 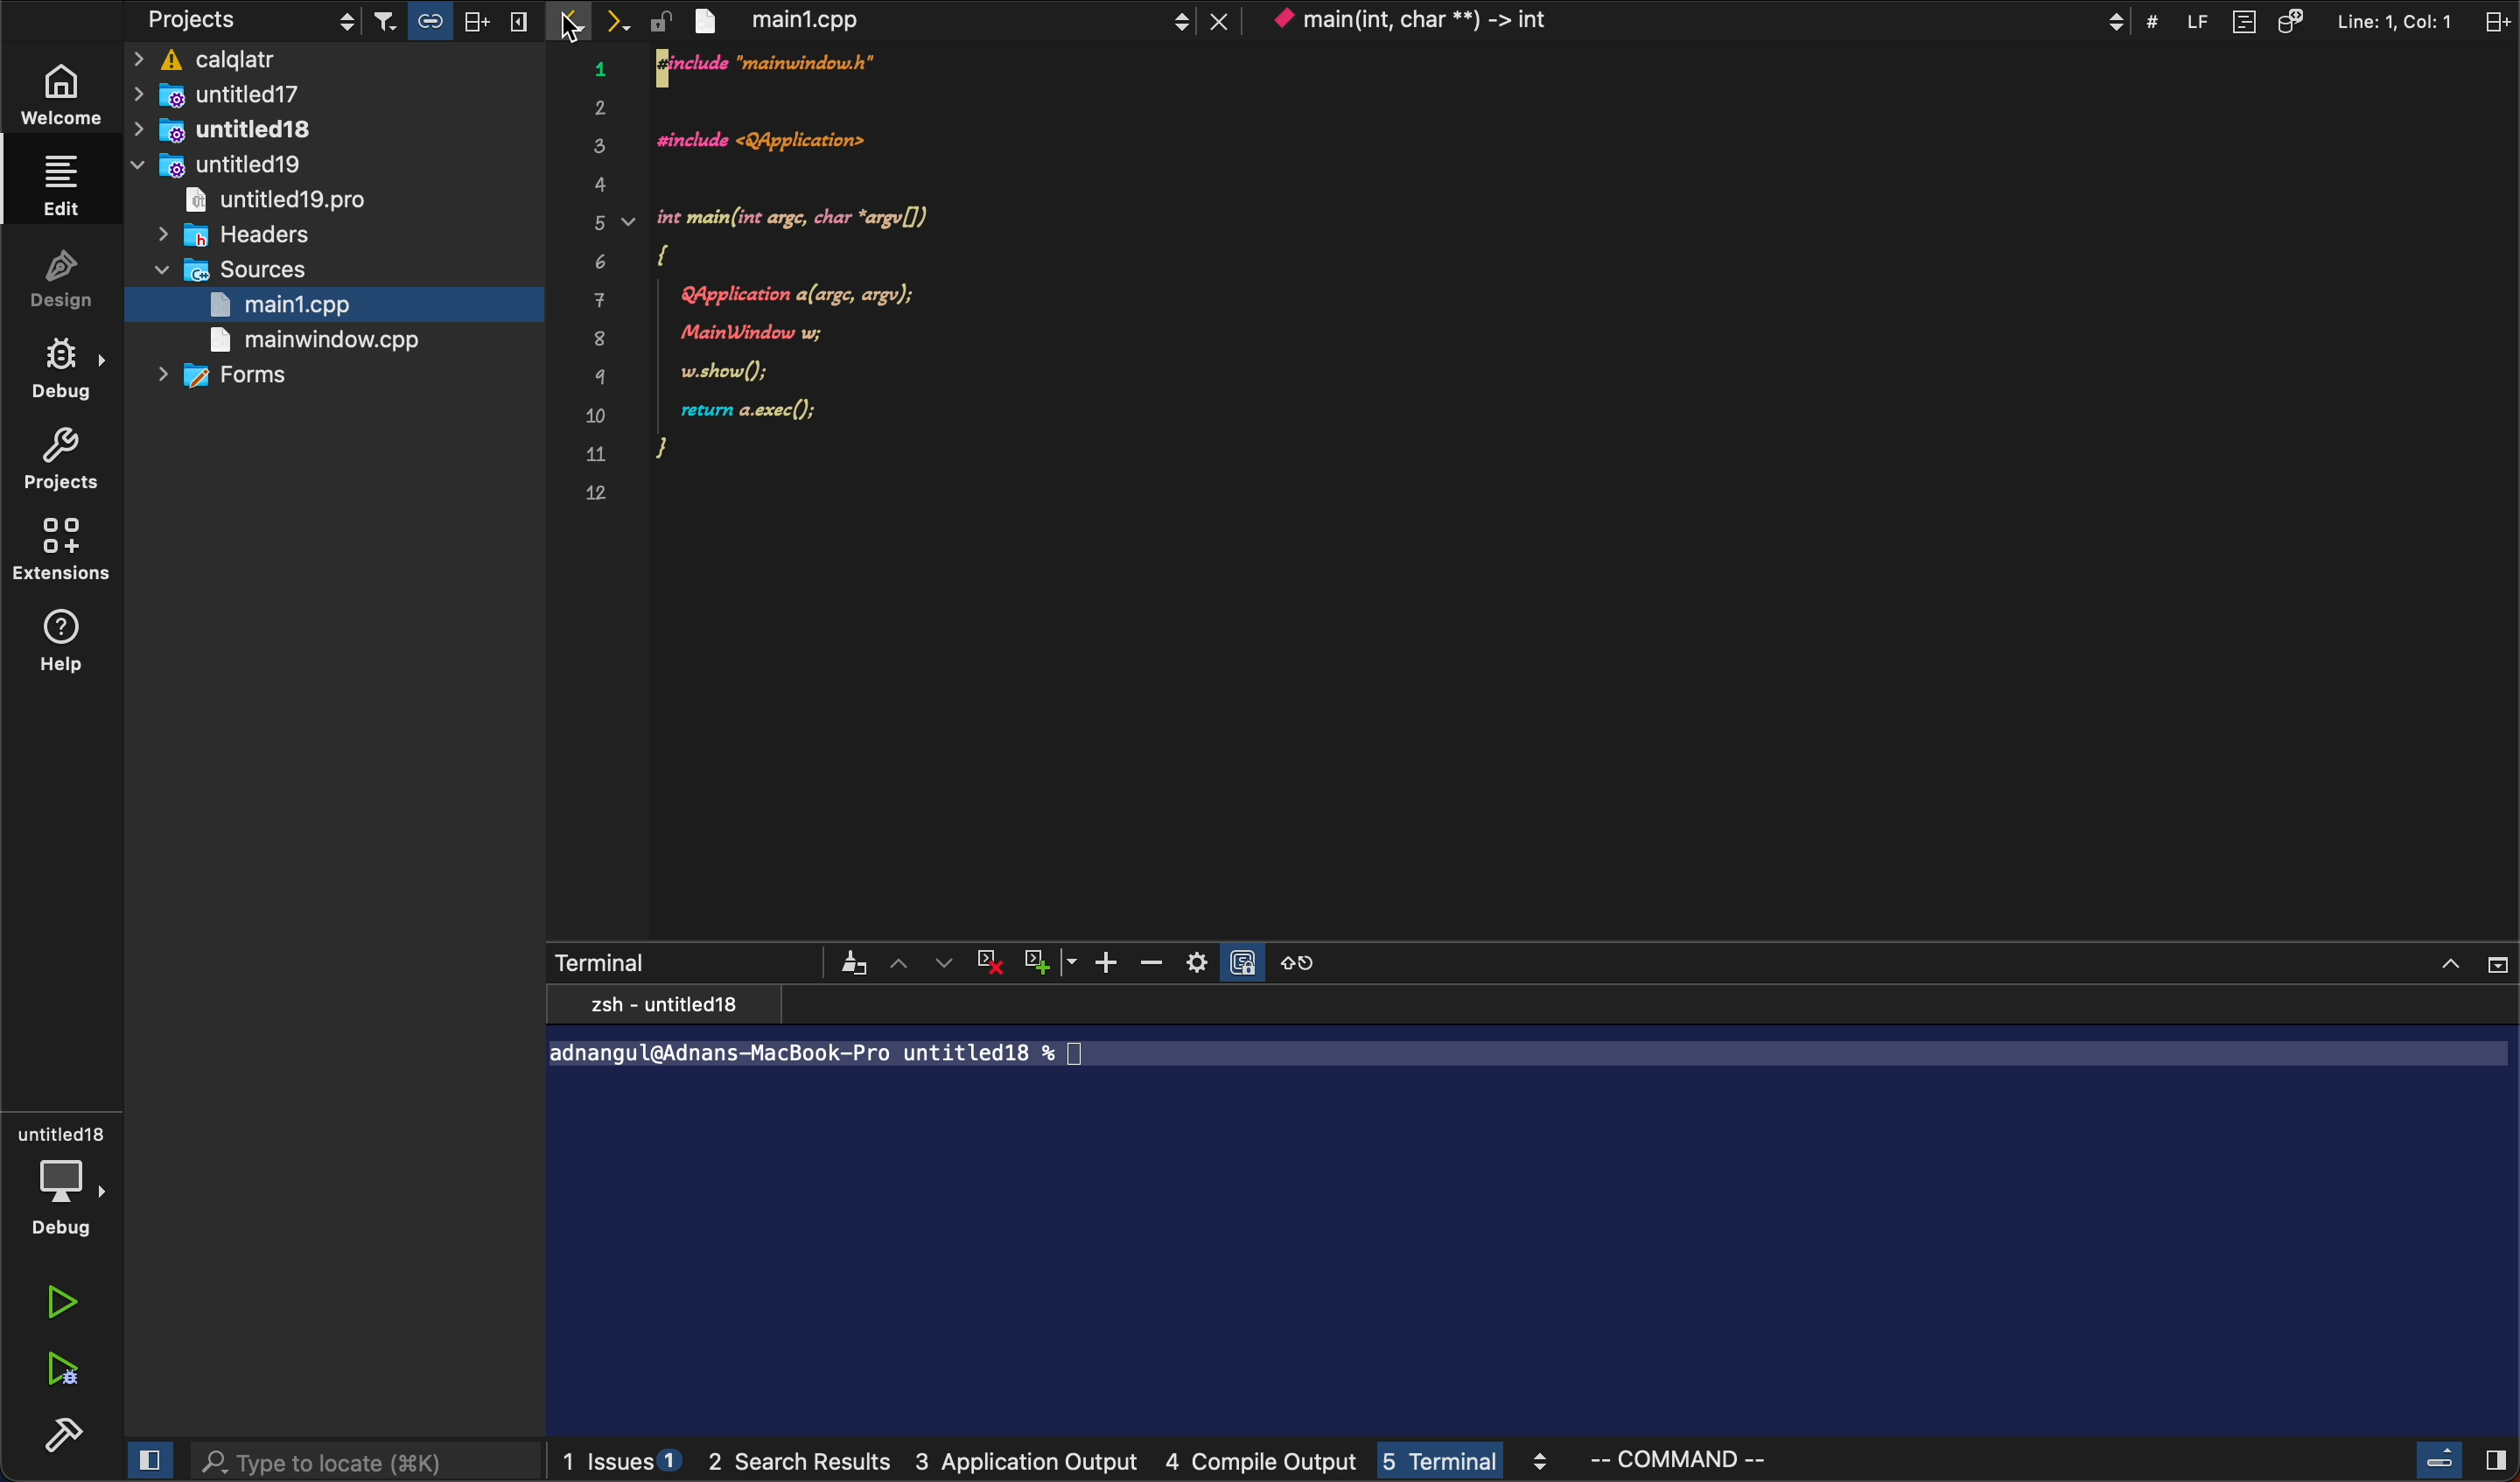 I want to click on cursor, so click(x=569, y=25).